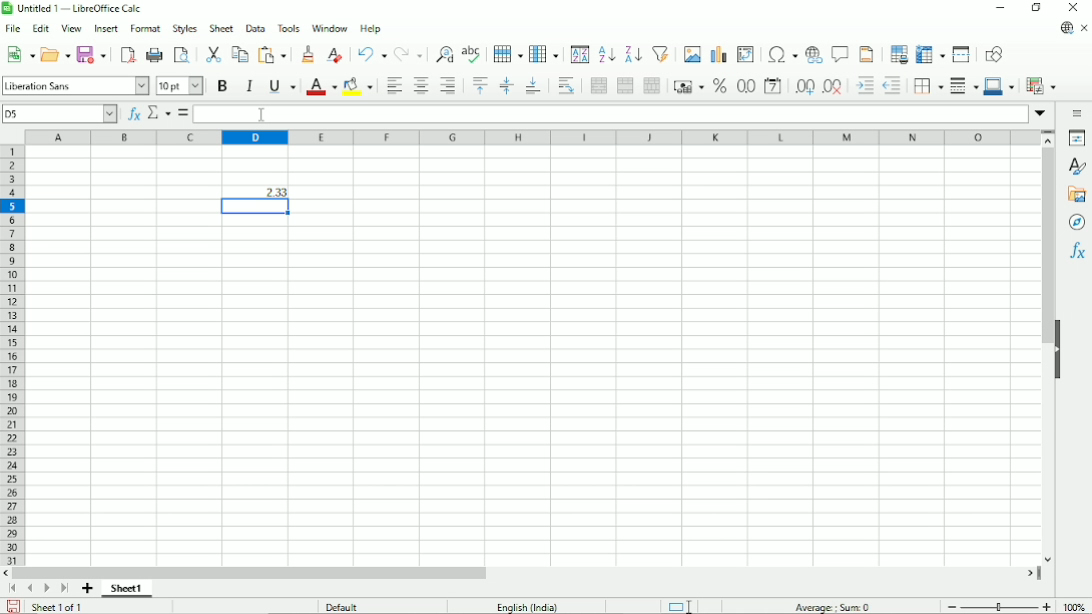 The height and width of the screenshot is (614, 1092). What do you see at coordinates (92, 54) in the screenshot?
I see `Save` at bounding box center [92, 54].